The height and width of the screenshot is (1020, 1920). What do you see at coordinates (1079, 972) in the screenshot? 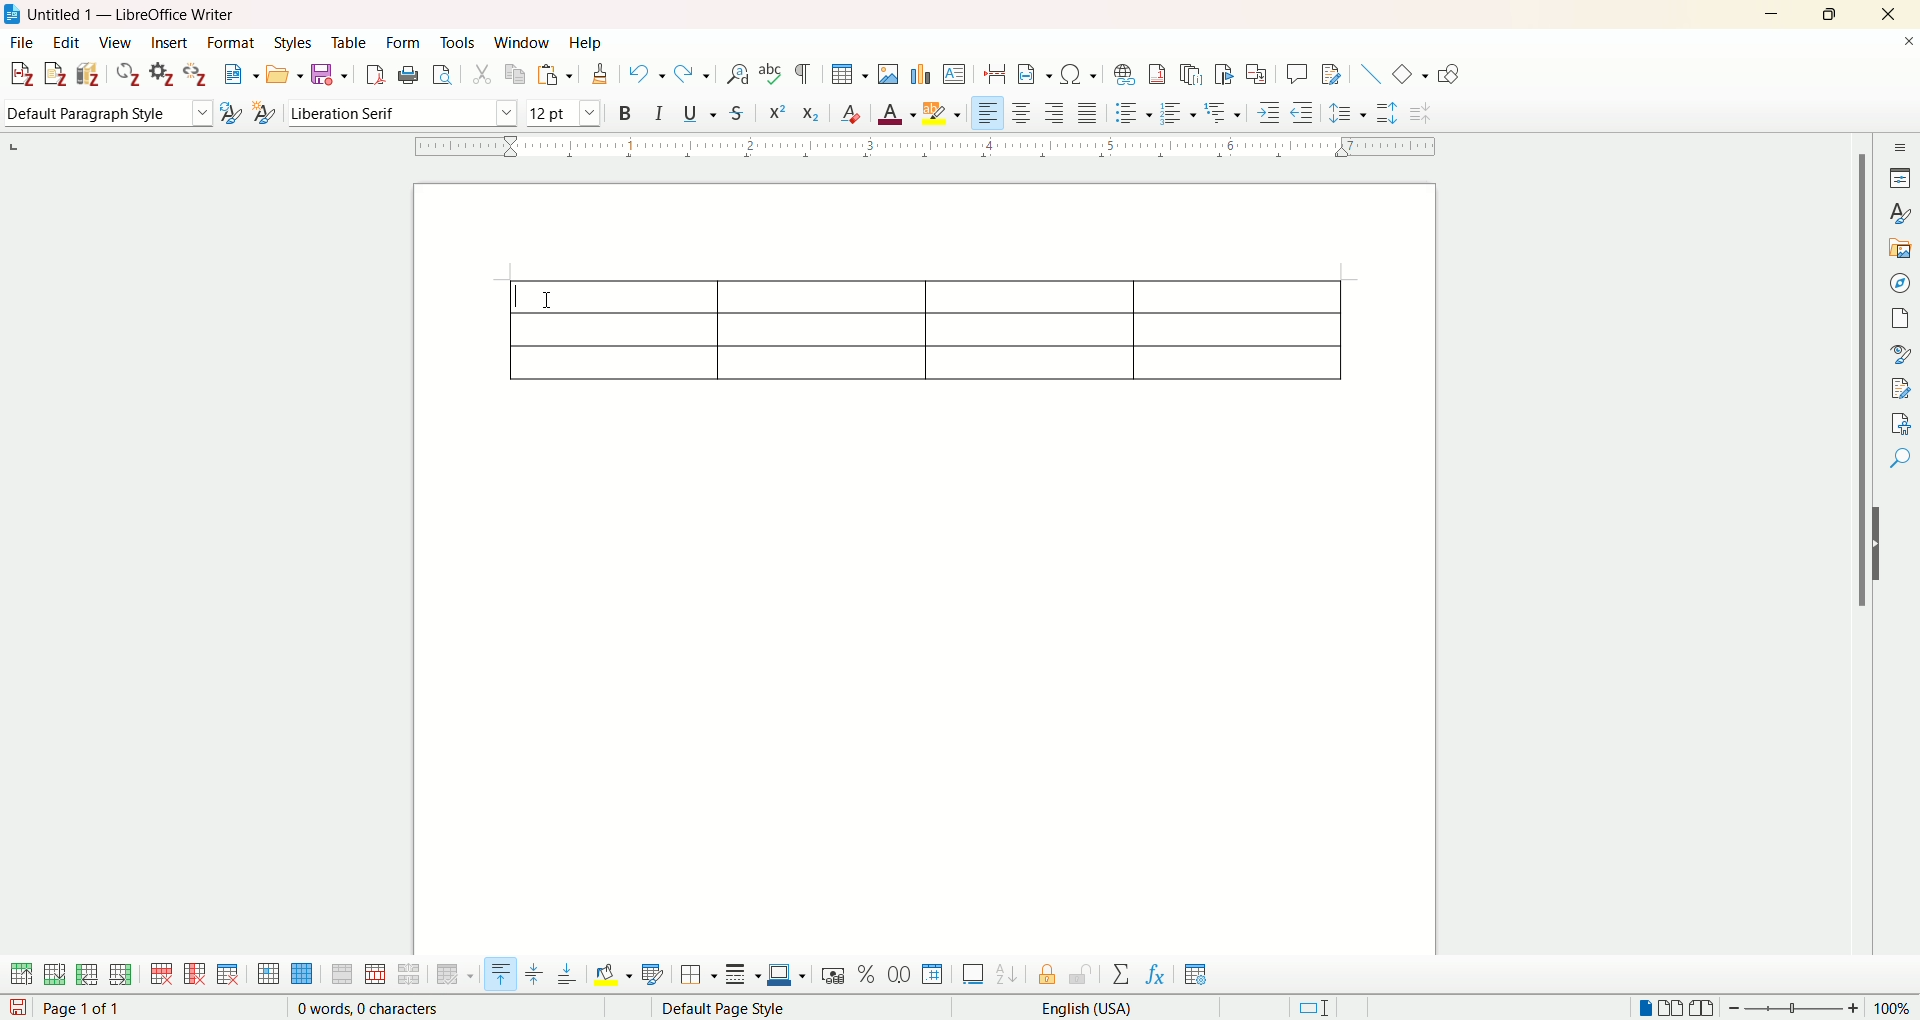
I see `unprotect cell` at bounding box center [1079, 972].